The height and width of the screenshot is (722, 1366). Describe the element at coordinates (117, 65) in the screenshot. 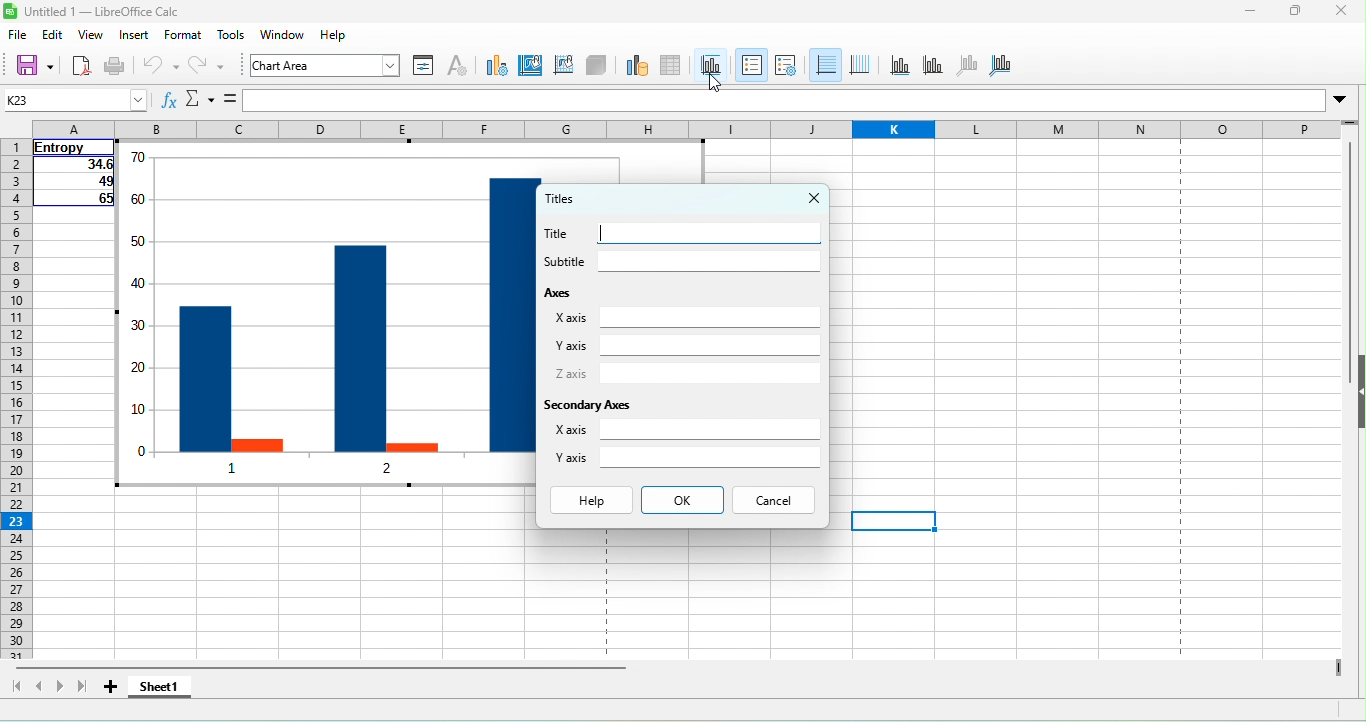

I see `print` at that location.